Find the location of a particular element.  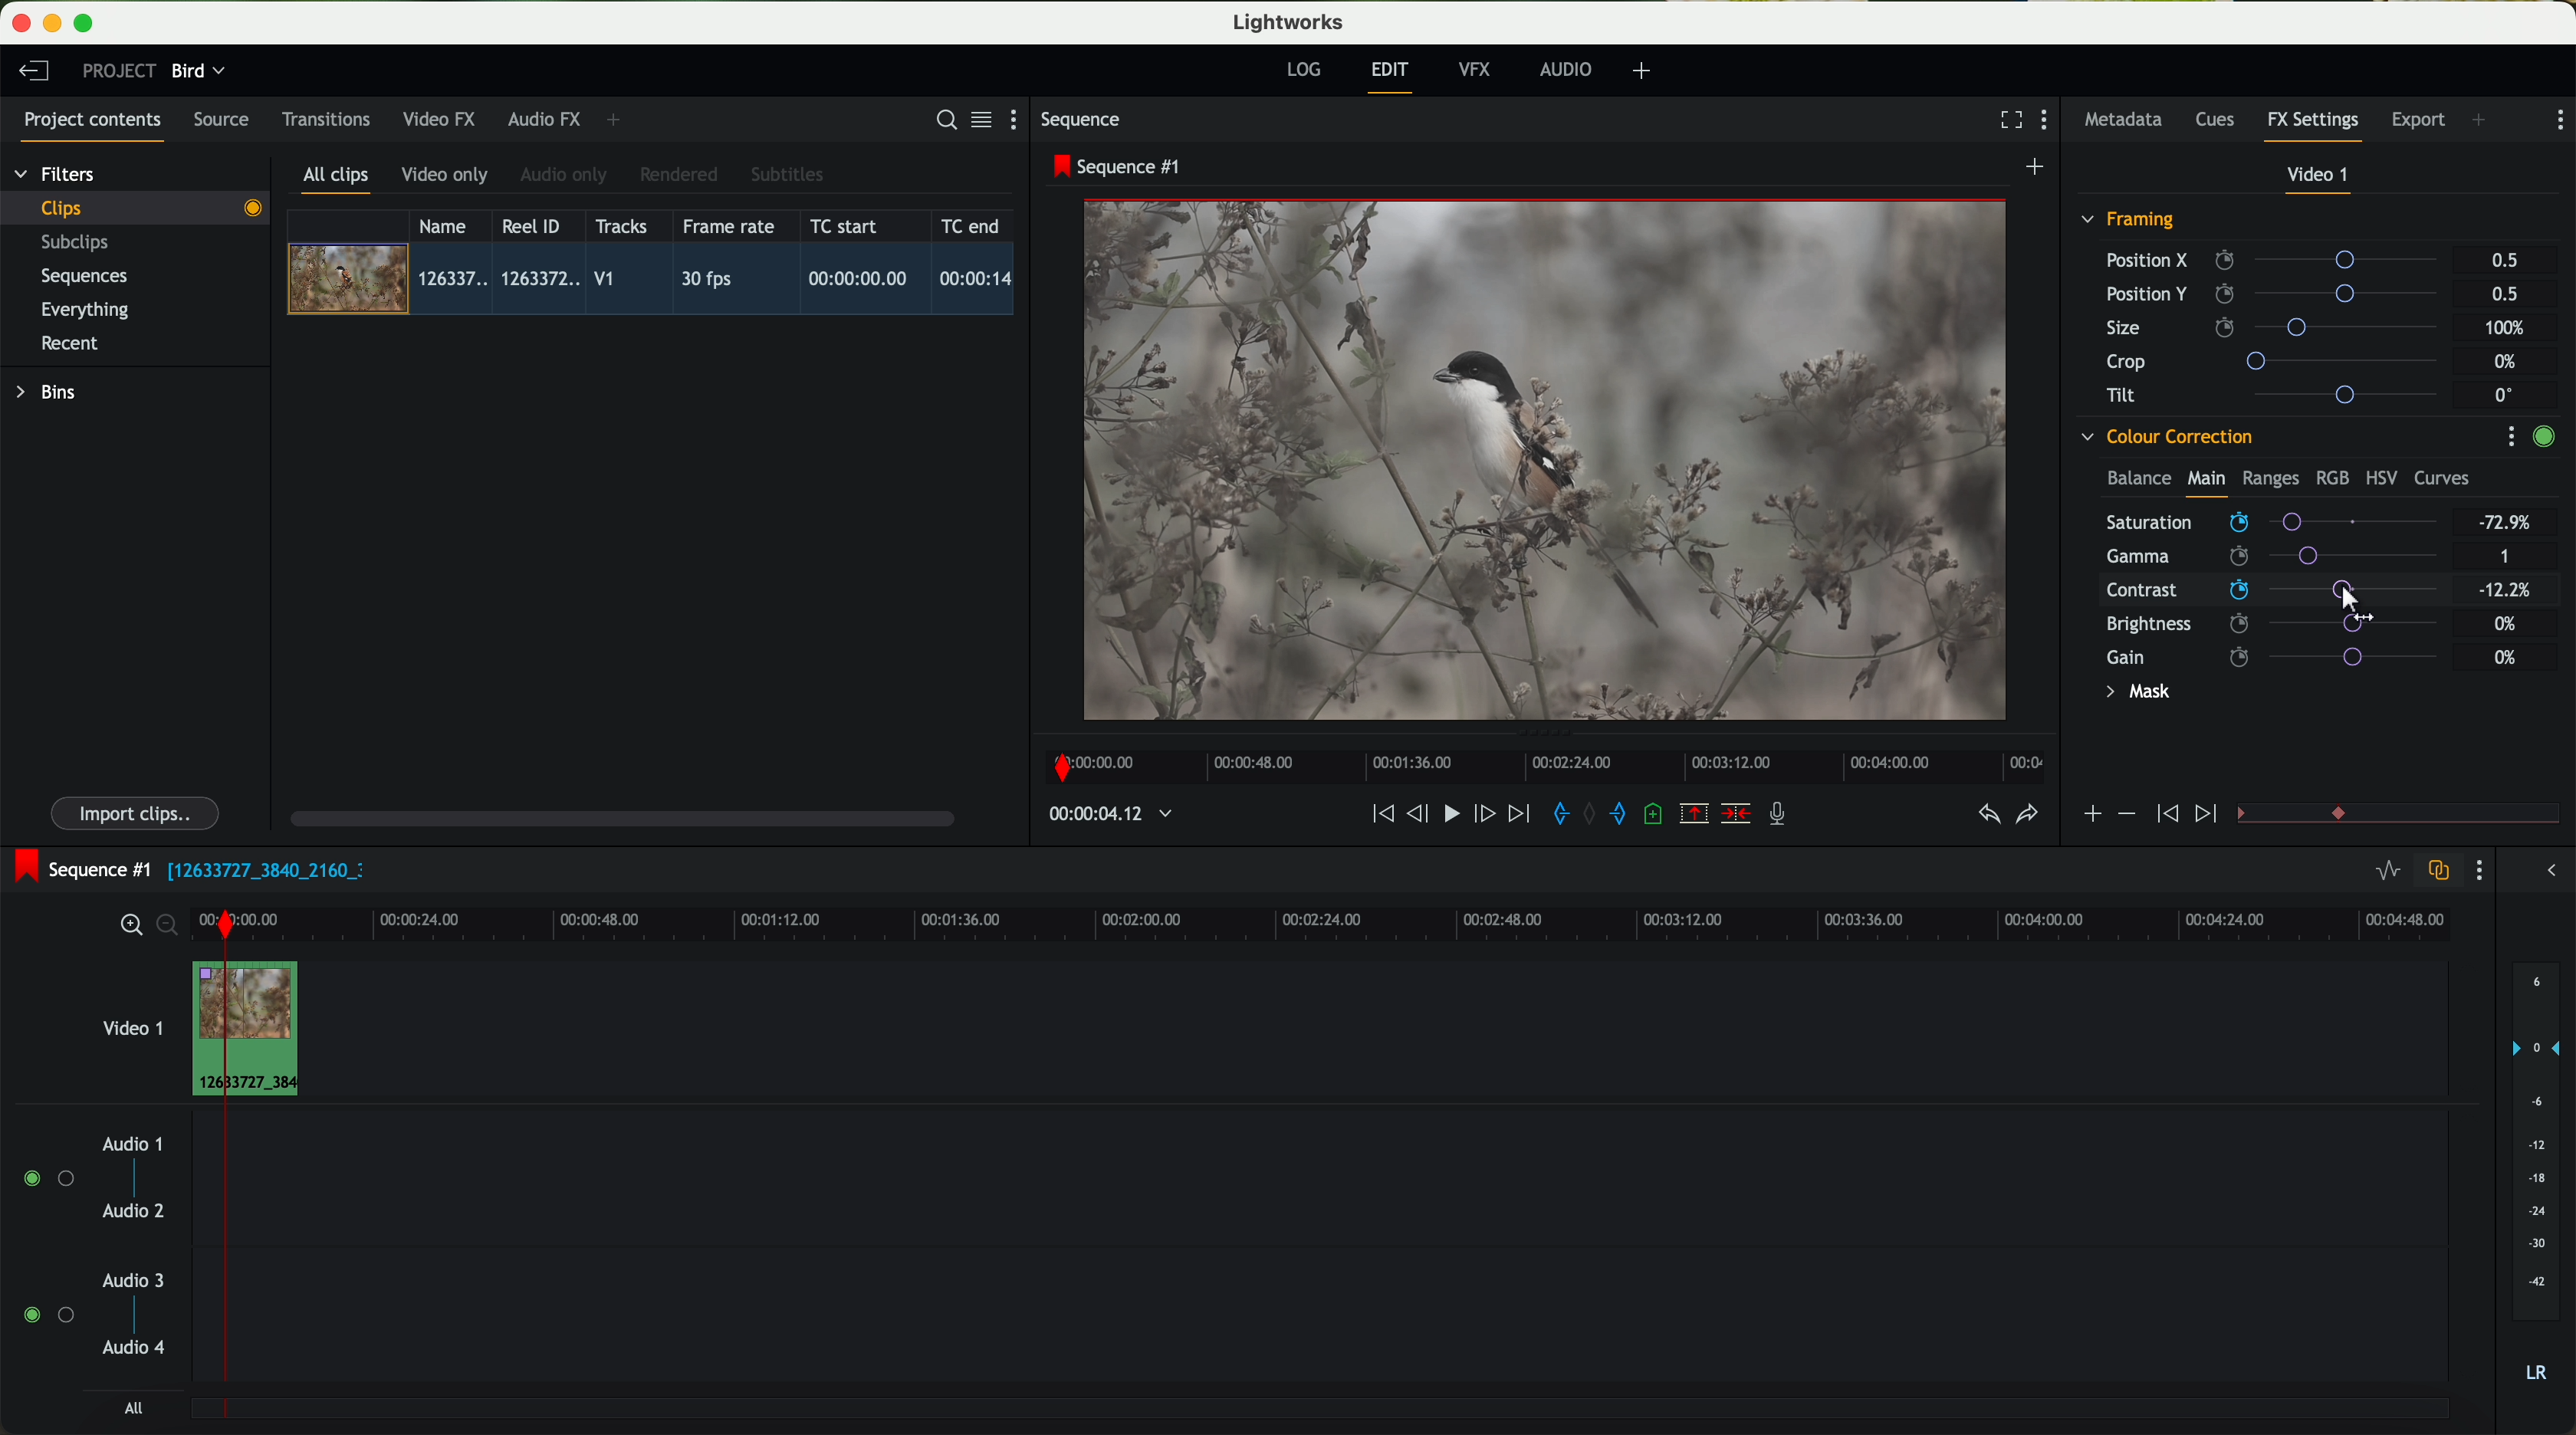

audio is located at coordinates (1566, 69).